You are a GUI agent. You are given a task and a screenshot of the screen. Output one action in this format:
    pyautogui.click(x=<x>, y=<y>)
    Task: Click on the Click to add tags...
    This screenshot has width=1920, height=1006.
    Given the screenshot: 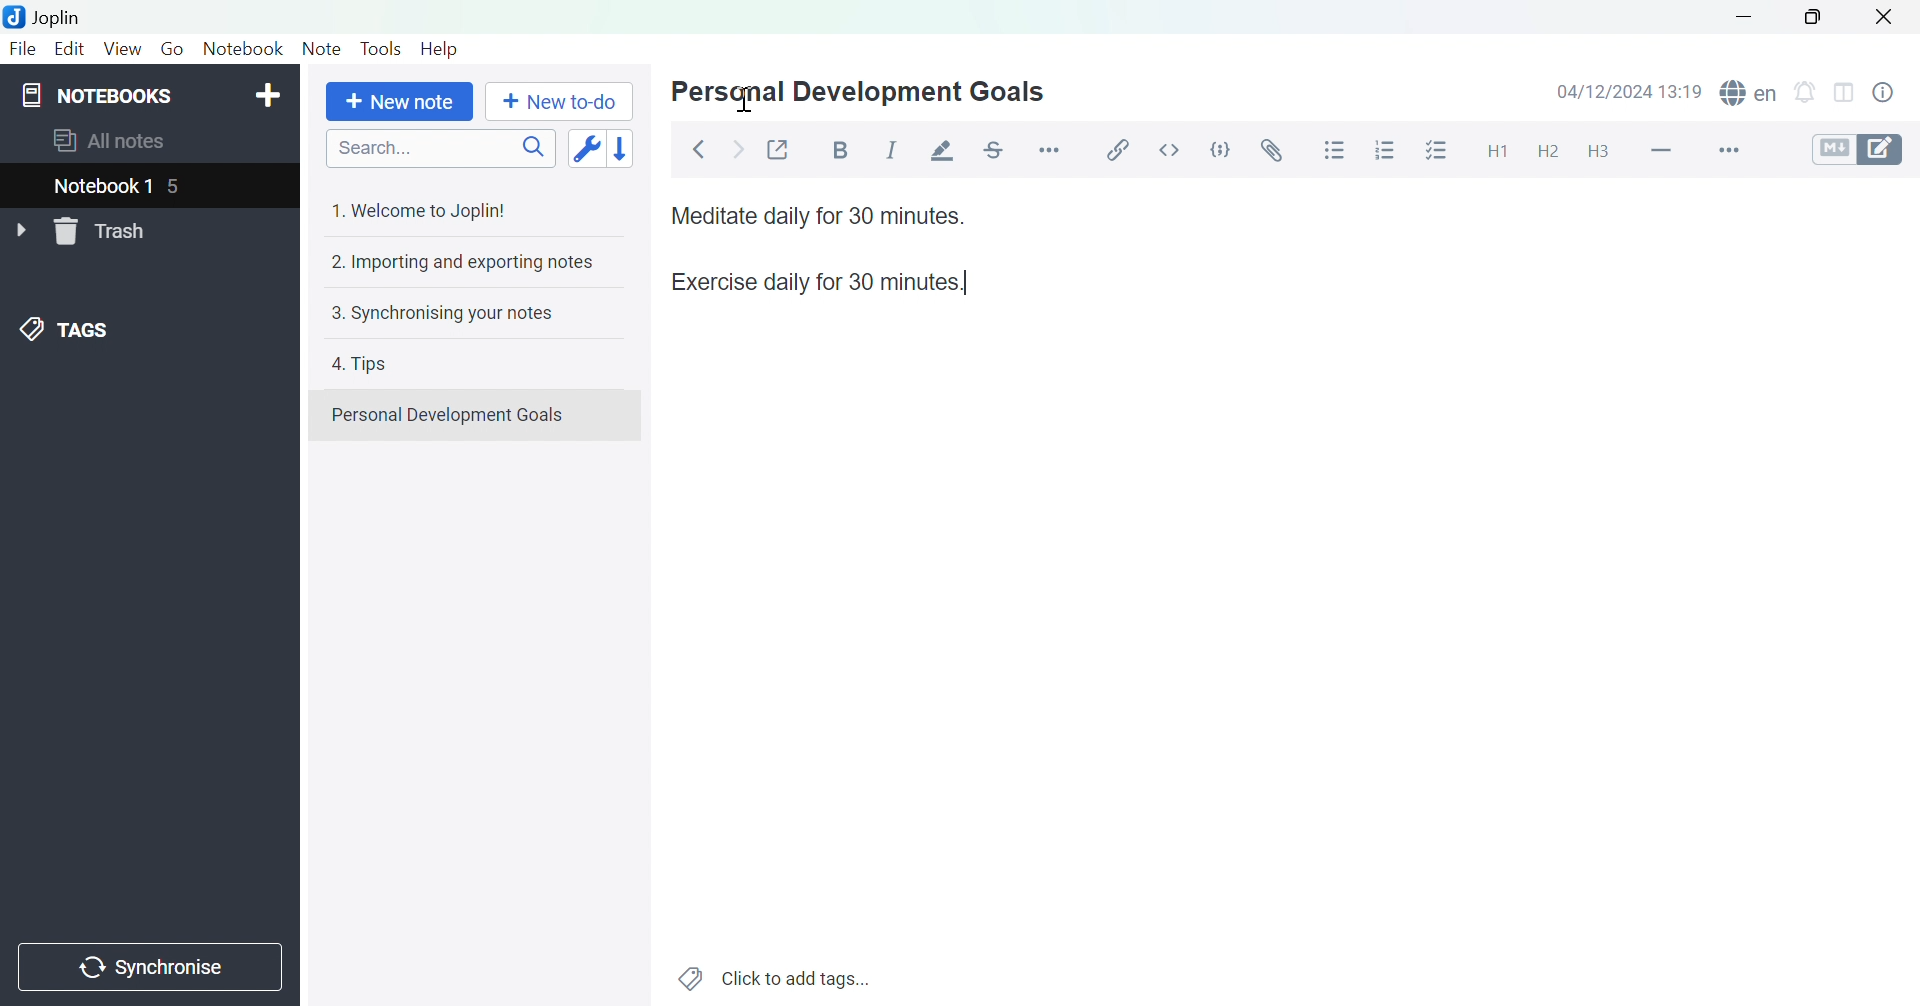 What is the action you would take?
    pyautogui.click(x=775, y=977)
    